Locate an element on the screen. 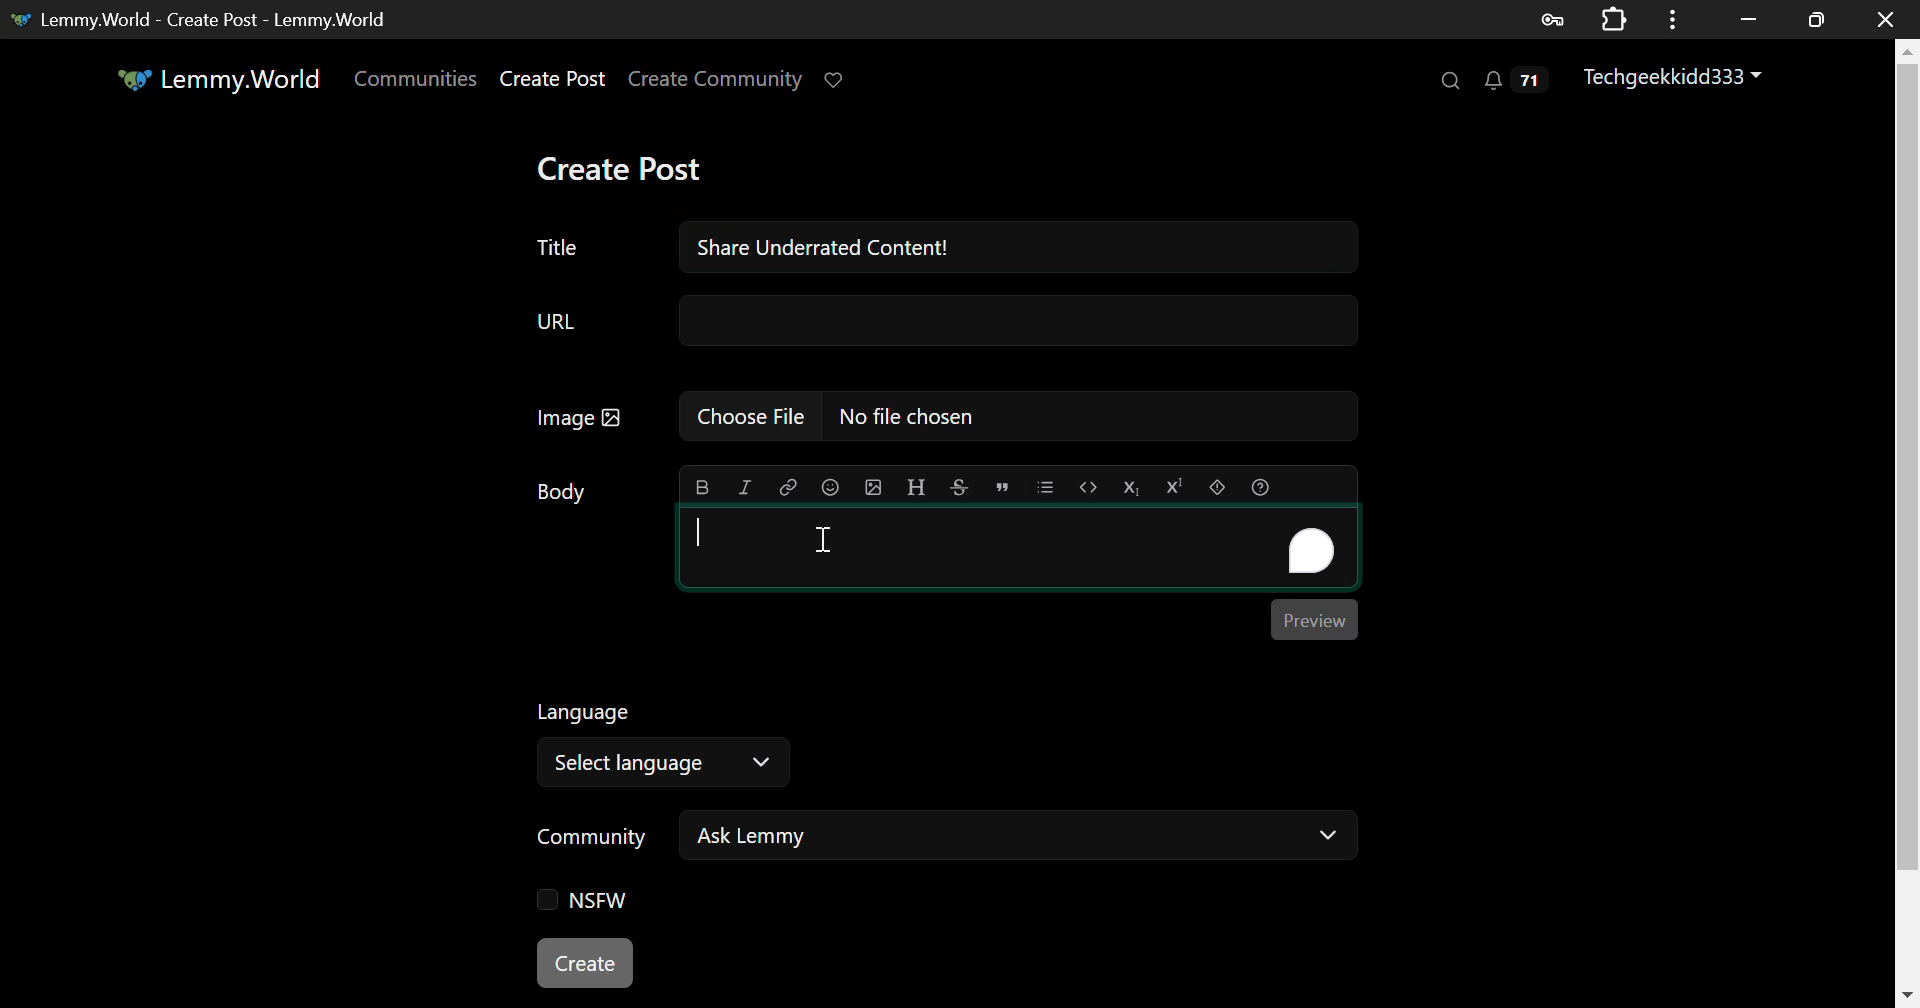  Image Field is located at coordinates (937, 424).